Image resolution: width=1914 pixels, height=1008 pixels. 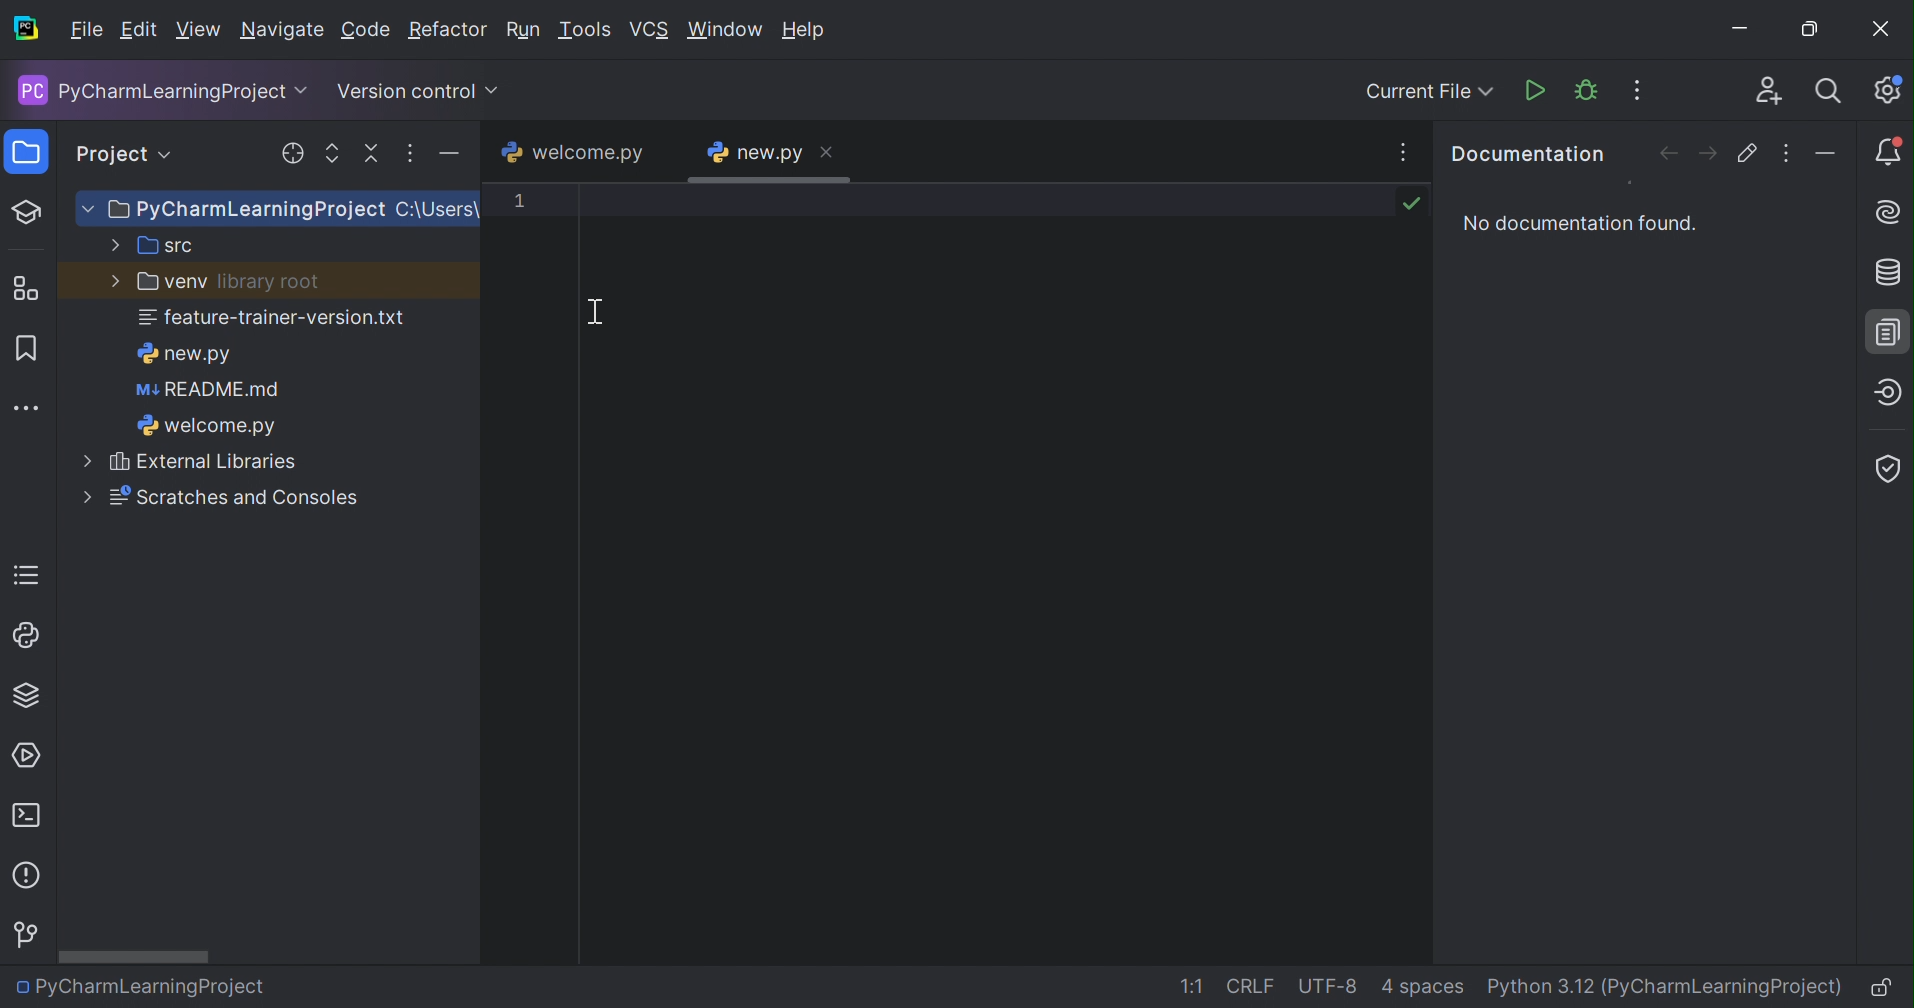 I want to click on Navigate, so click(x=282, y=32).